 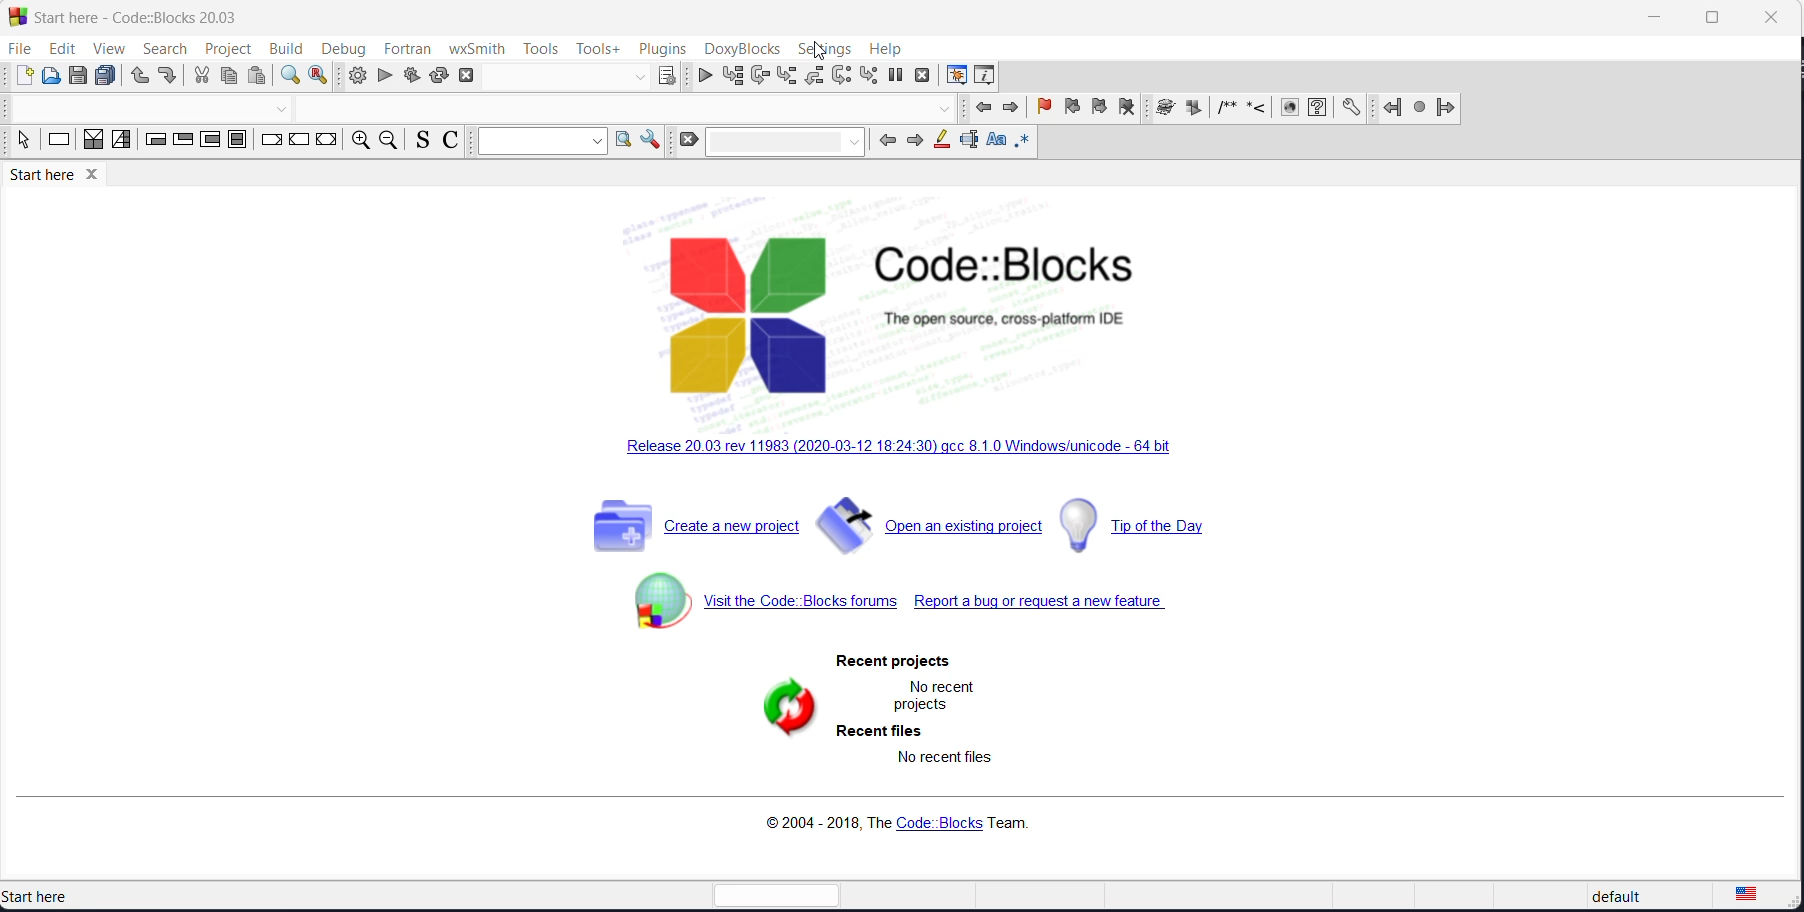 I want to click on help, so click(x=885, y=48).